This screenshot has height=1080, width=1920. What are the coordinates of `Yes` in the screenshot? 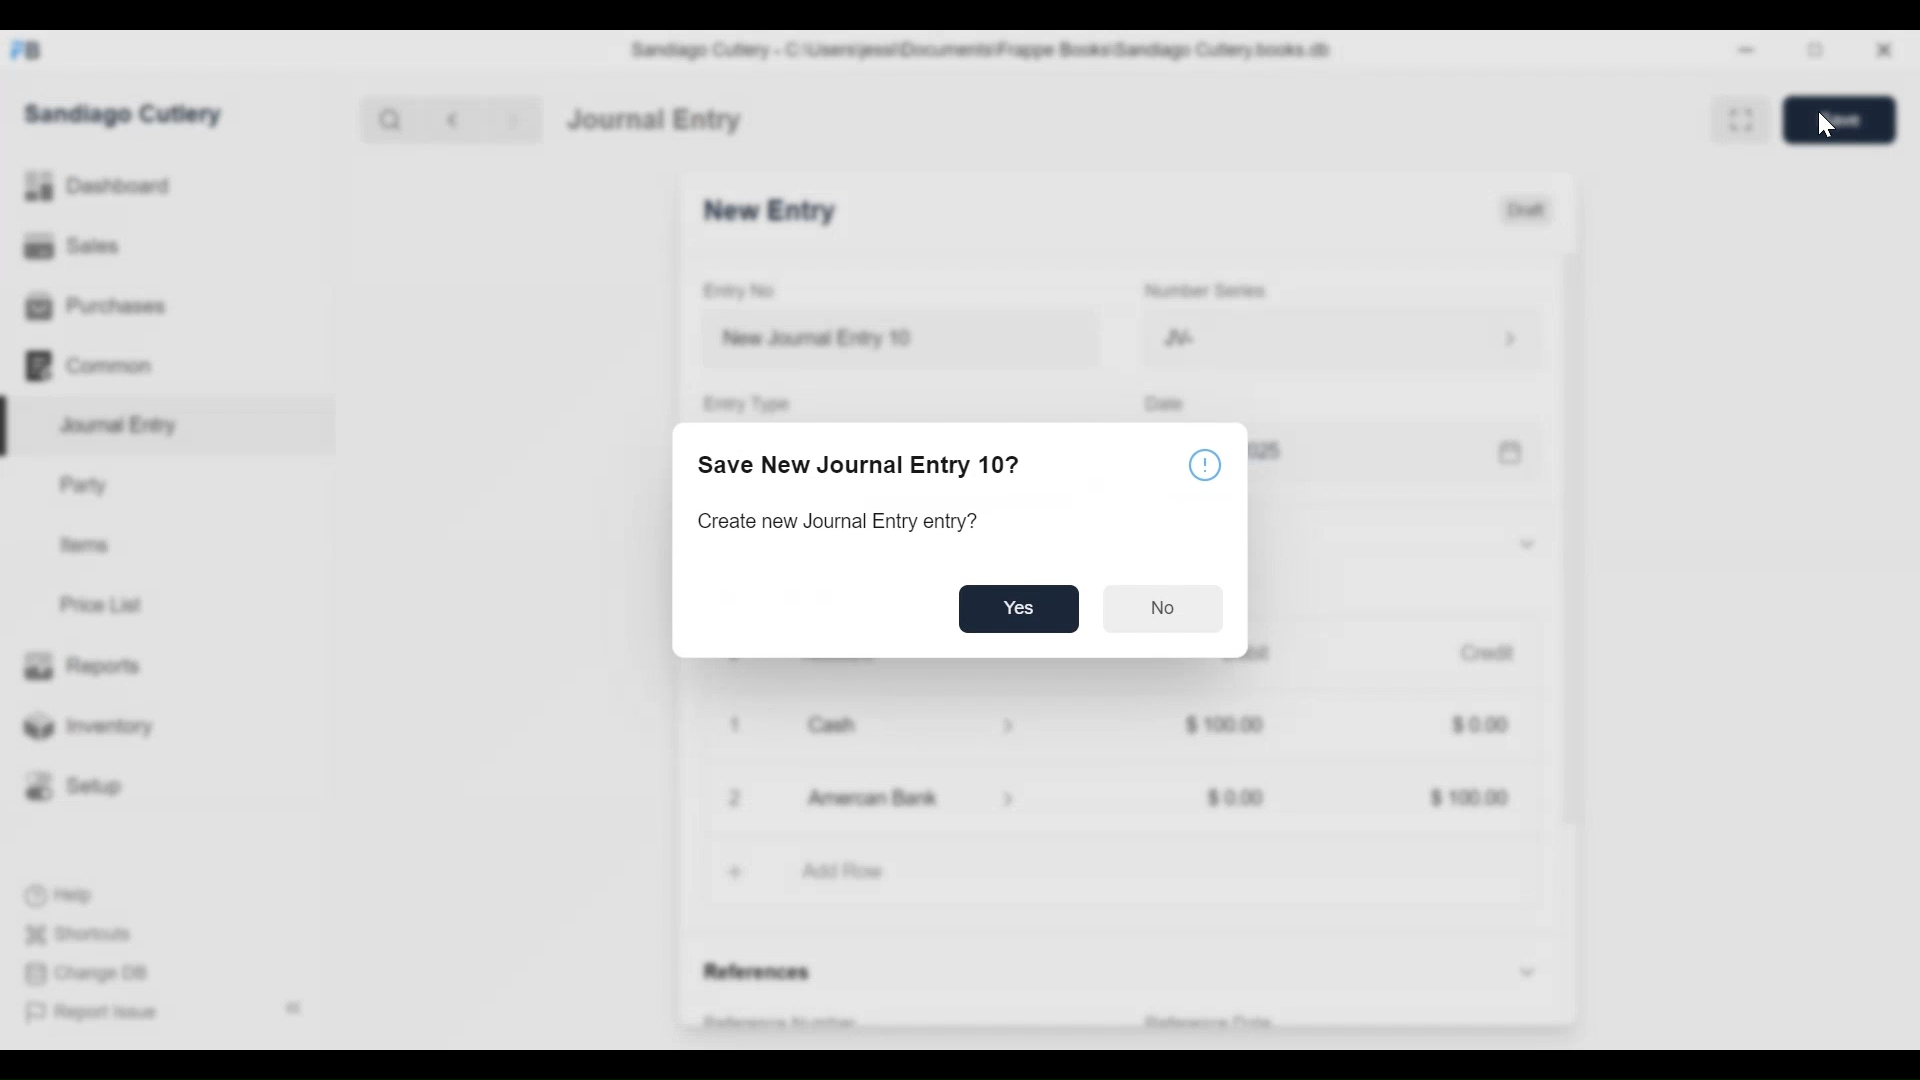 It's located at (1020, 609).